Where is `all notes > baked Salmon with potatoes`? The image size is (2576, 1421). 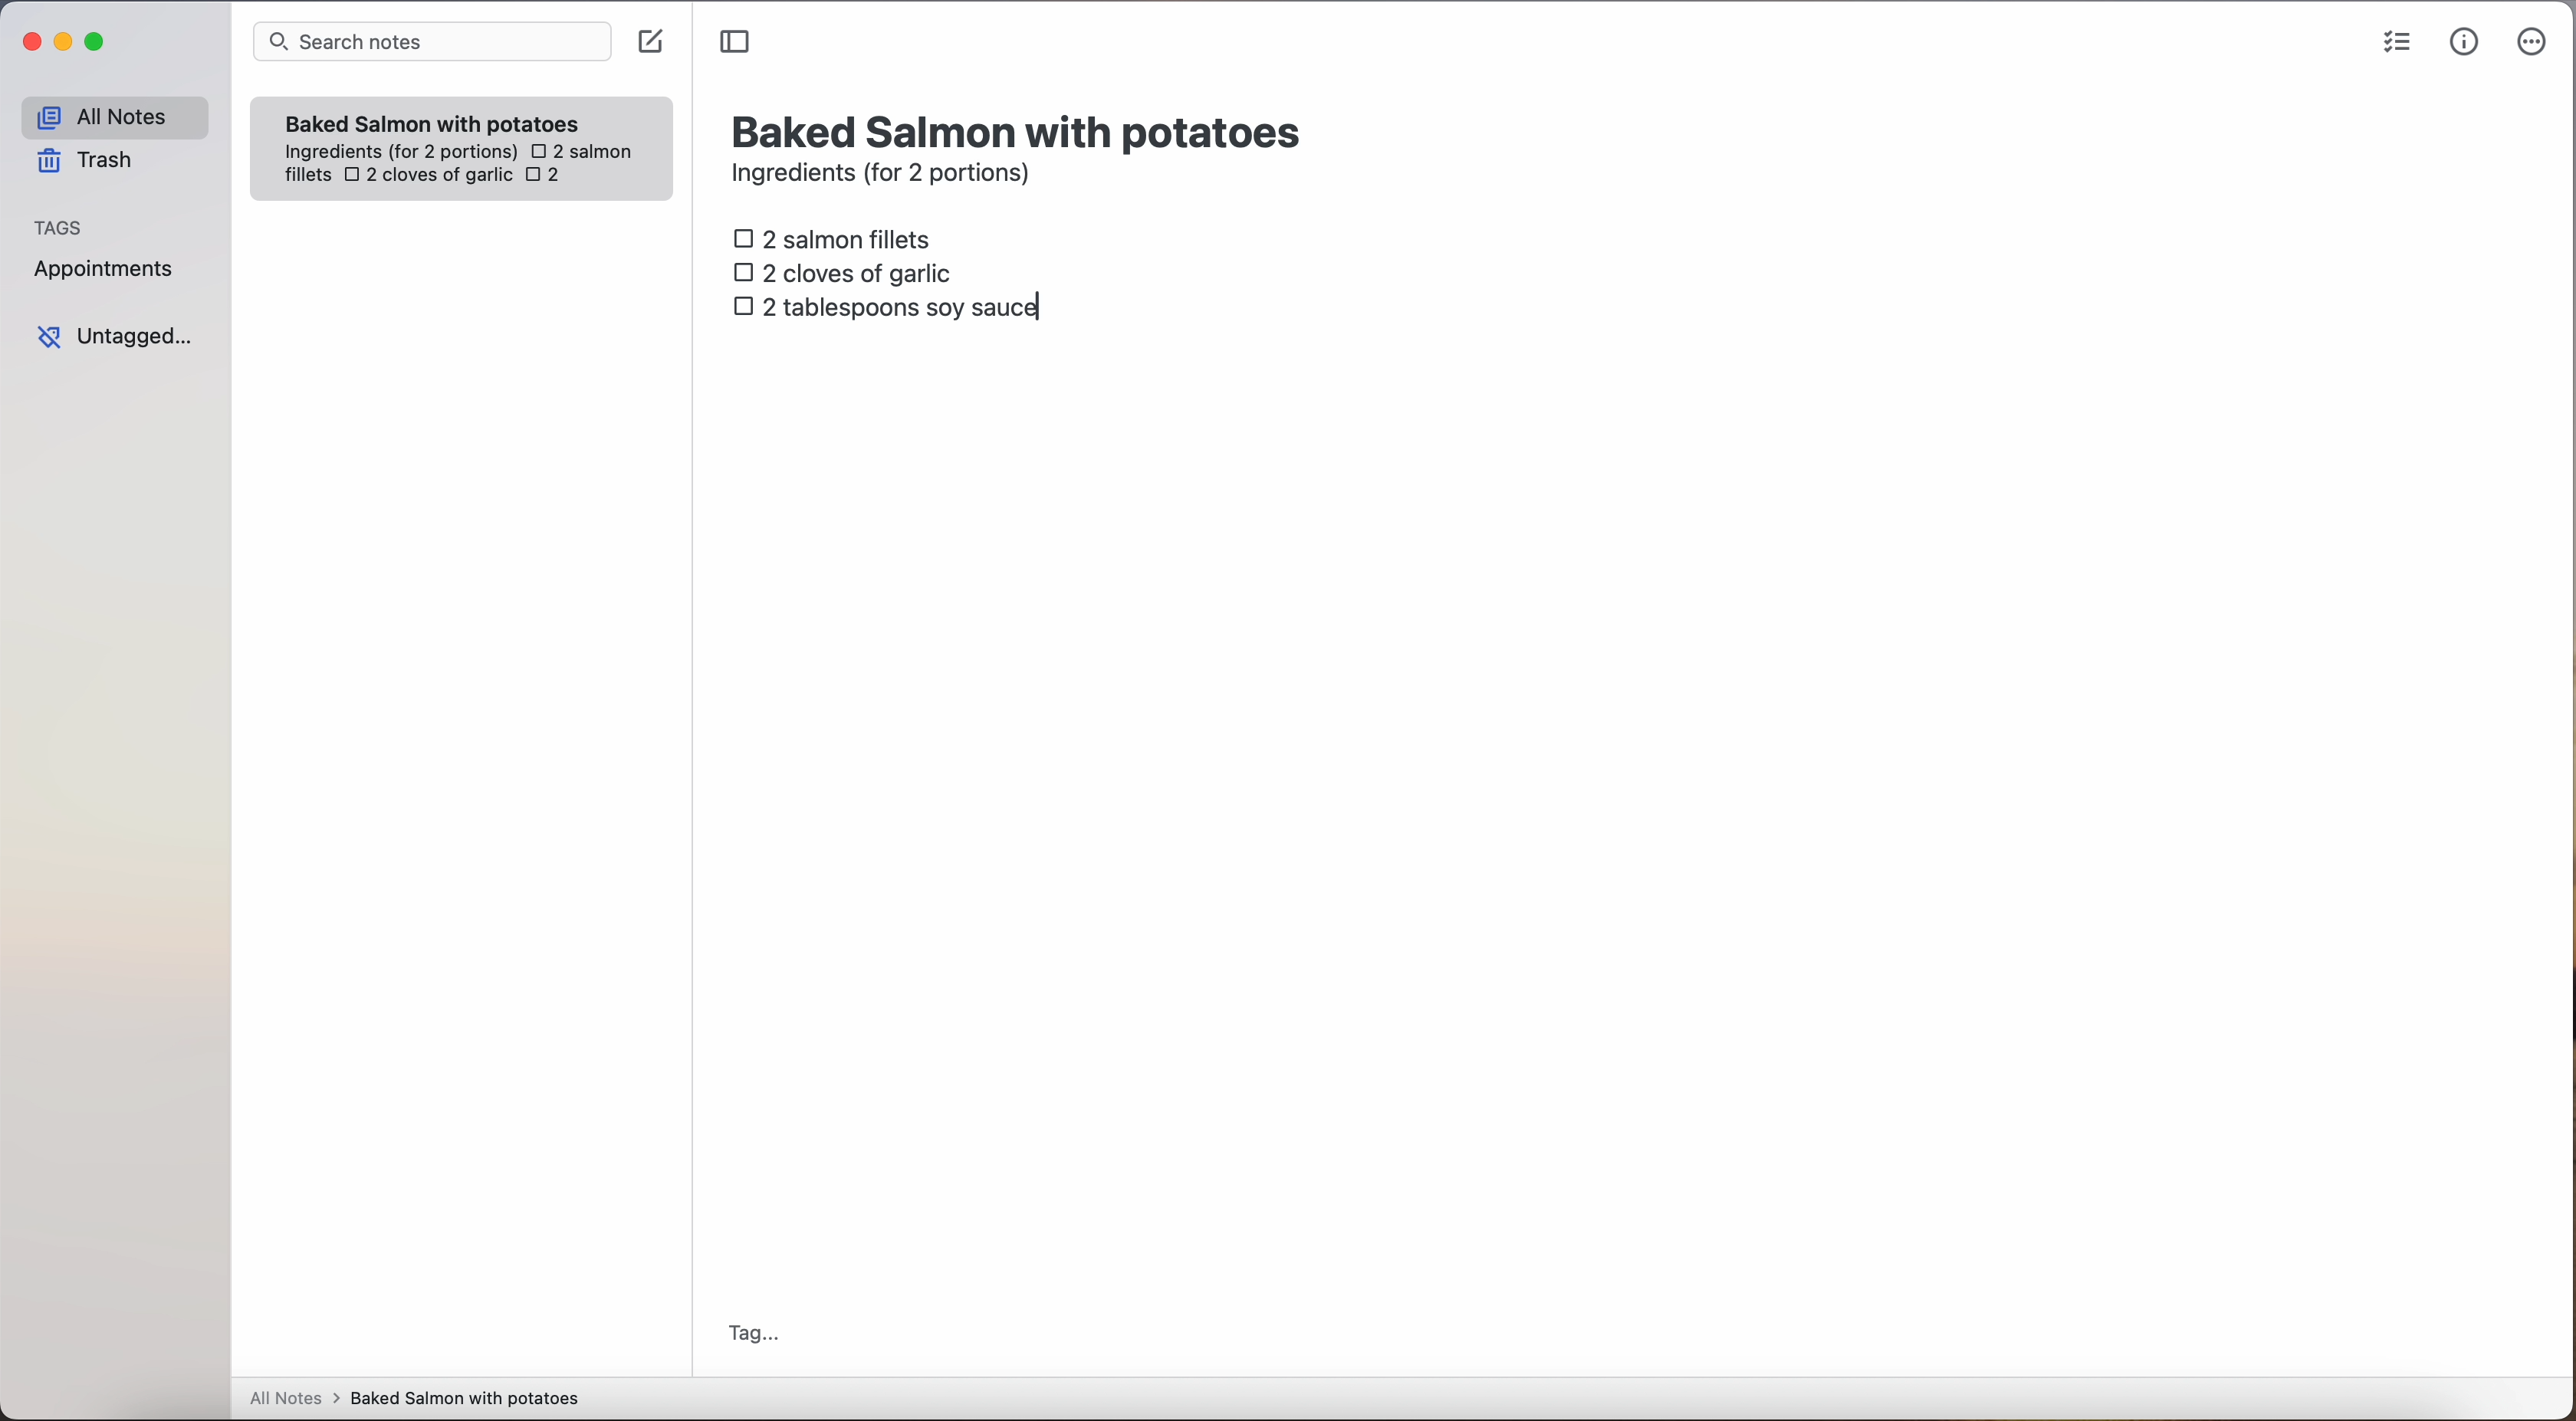 all notes > baked Salmon with potatoes is located at coordinates (415, 1397).